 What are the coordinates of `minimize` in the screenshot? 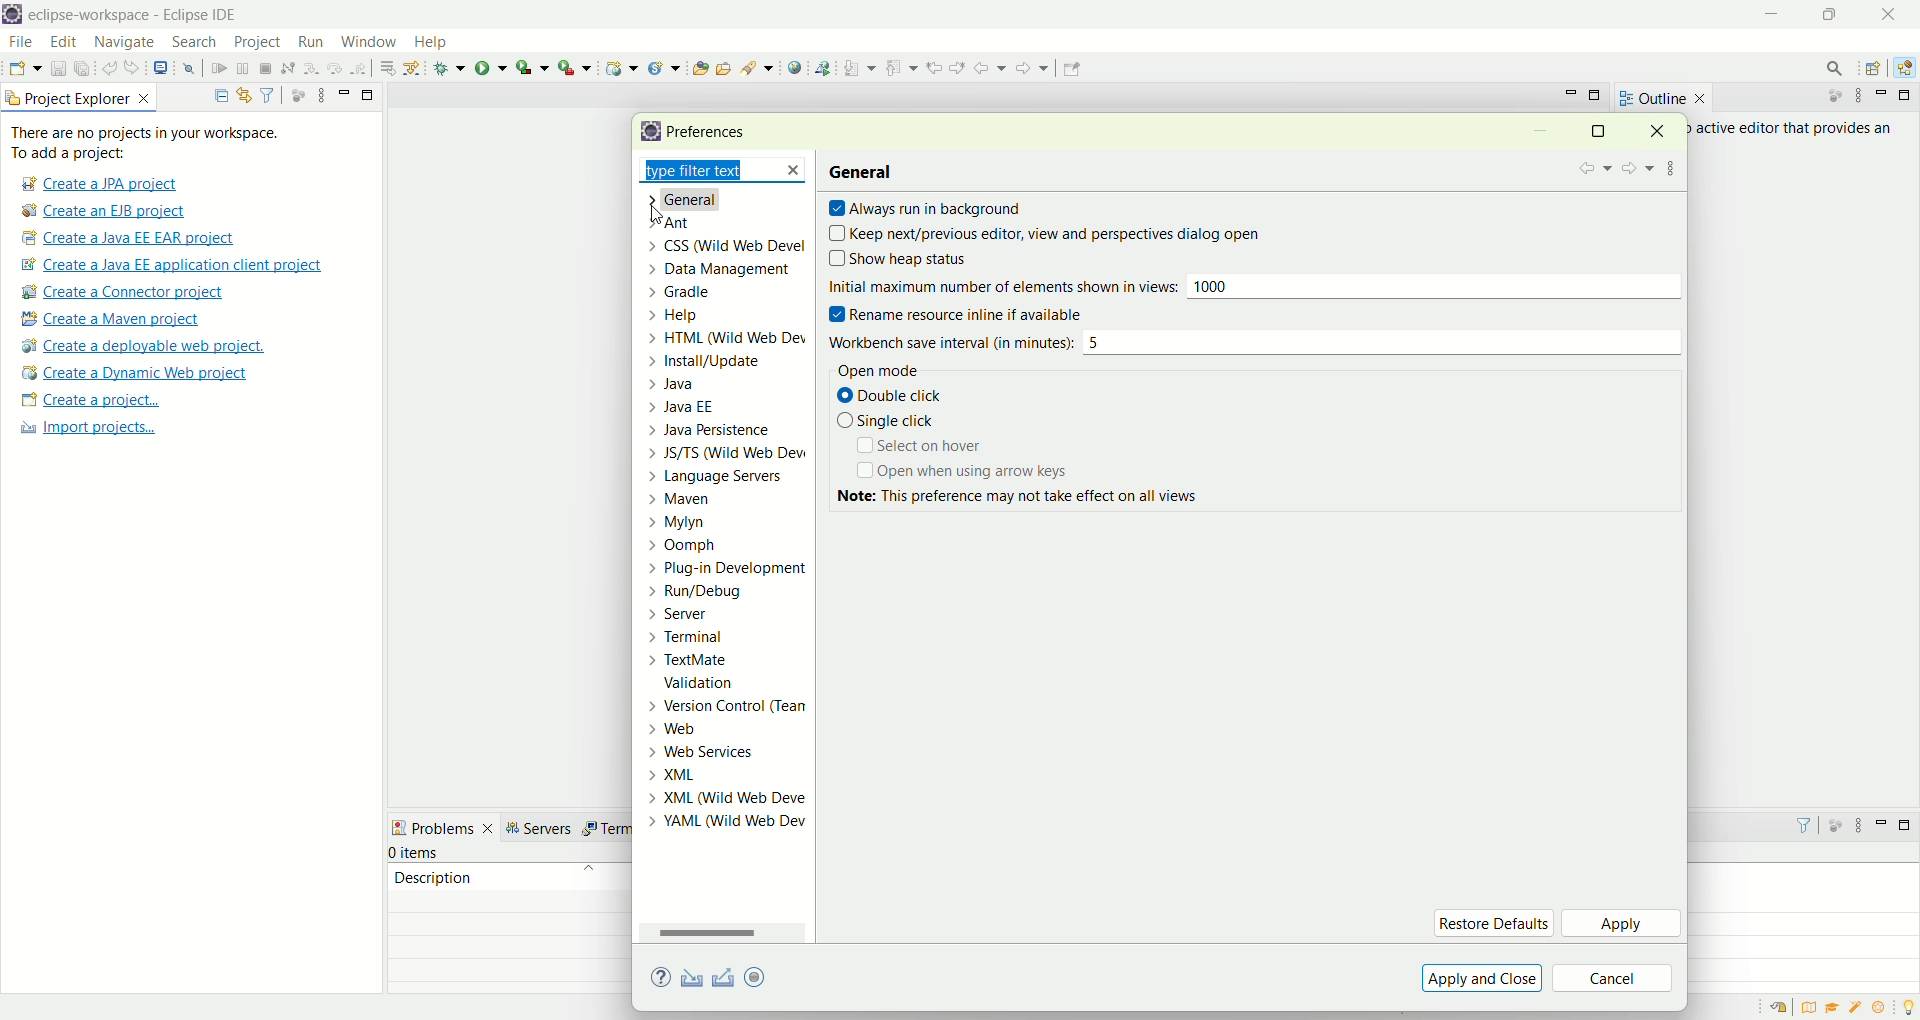 It's located at (1882, 822).